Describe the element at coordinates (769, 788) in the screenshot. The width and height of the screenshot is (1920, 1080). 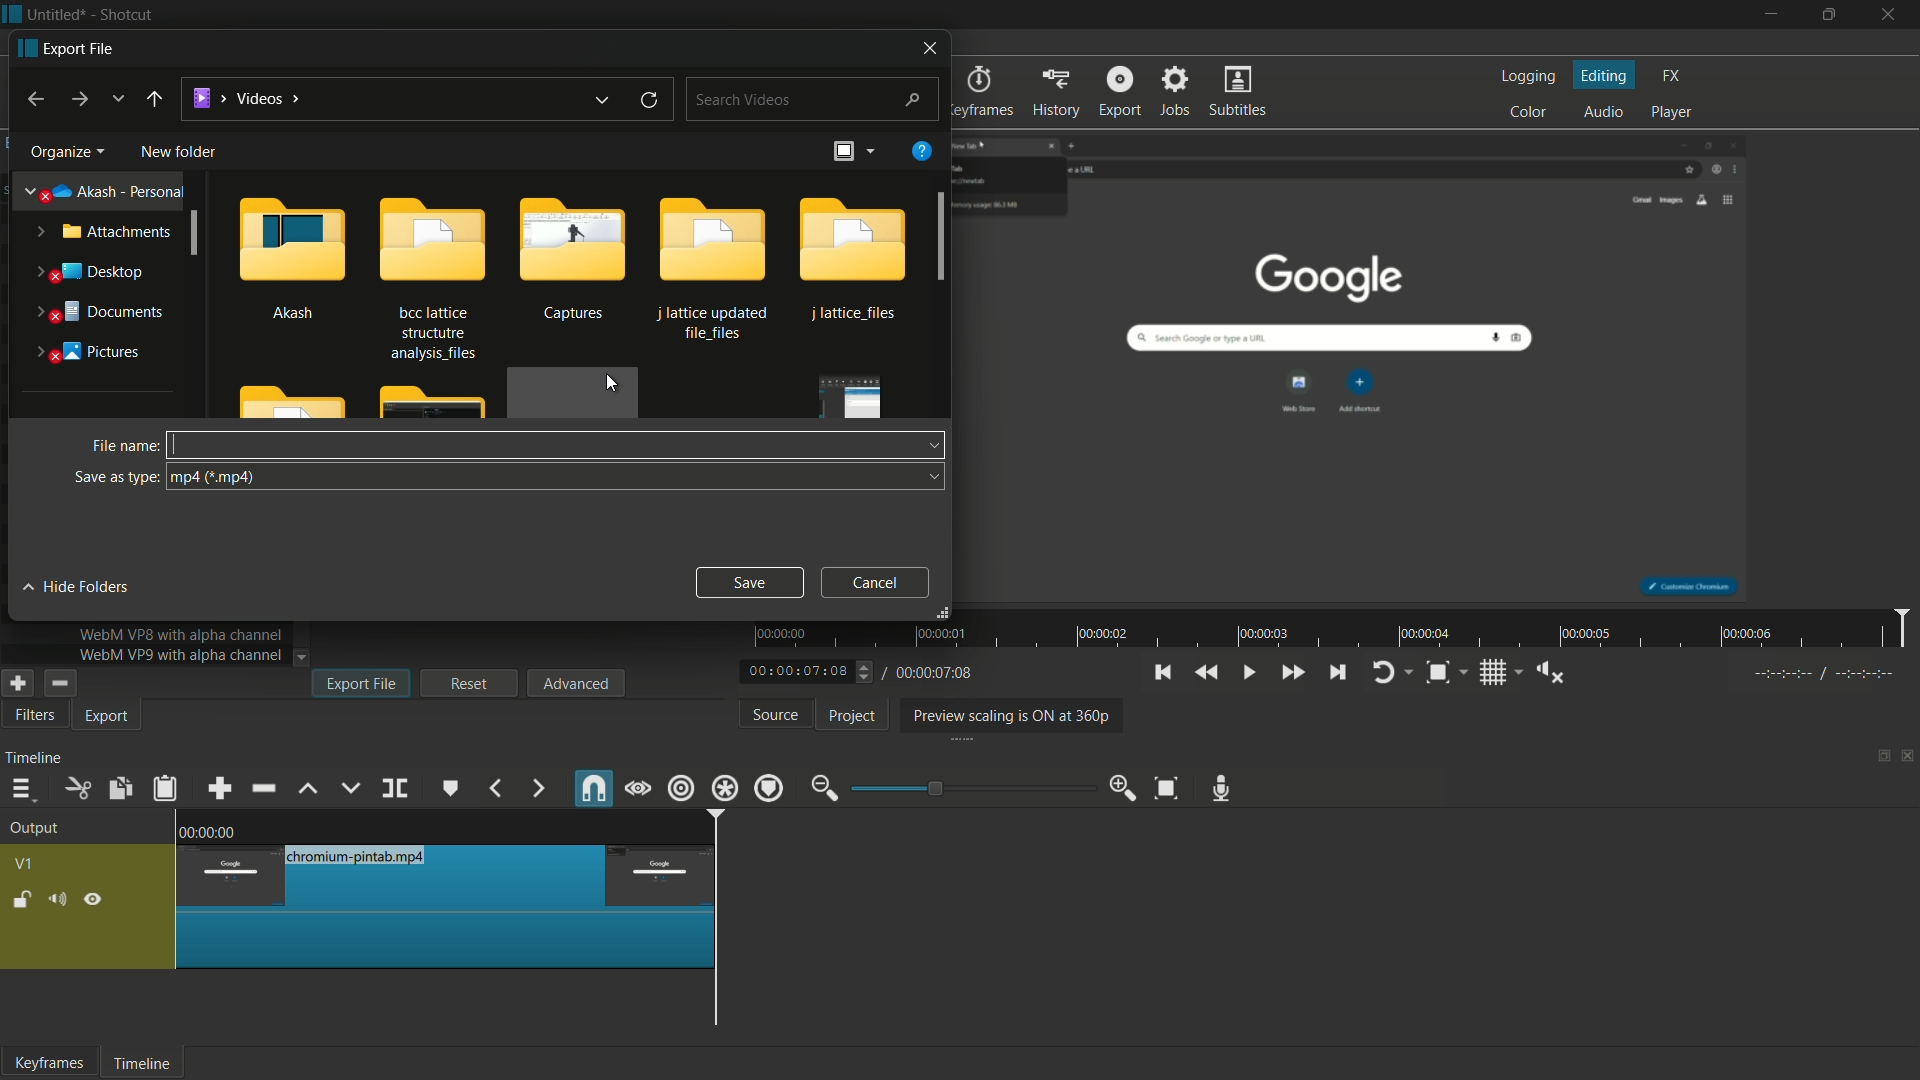
I see `ripple markers` at that location.